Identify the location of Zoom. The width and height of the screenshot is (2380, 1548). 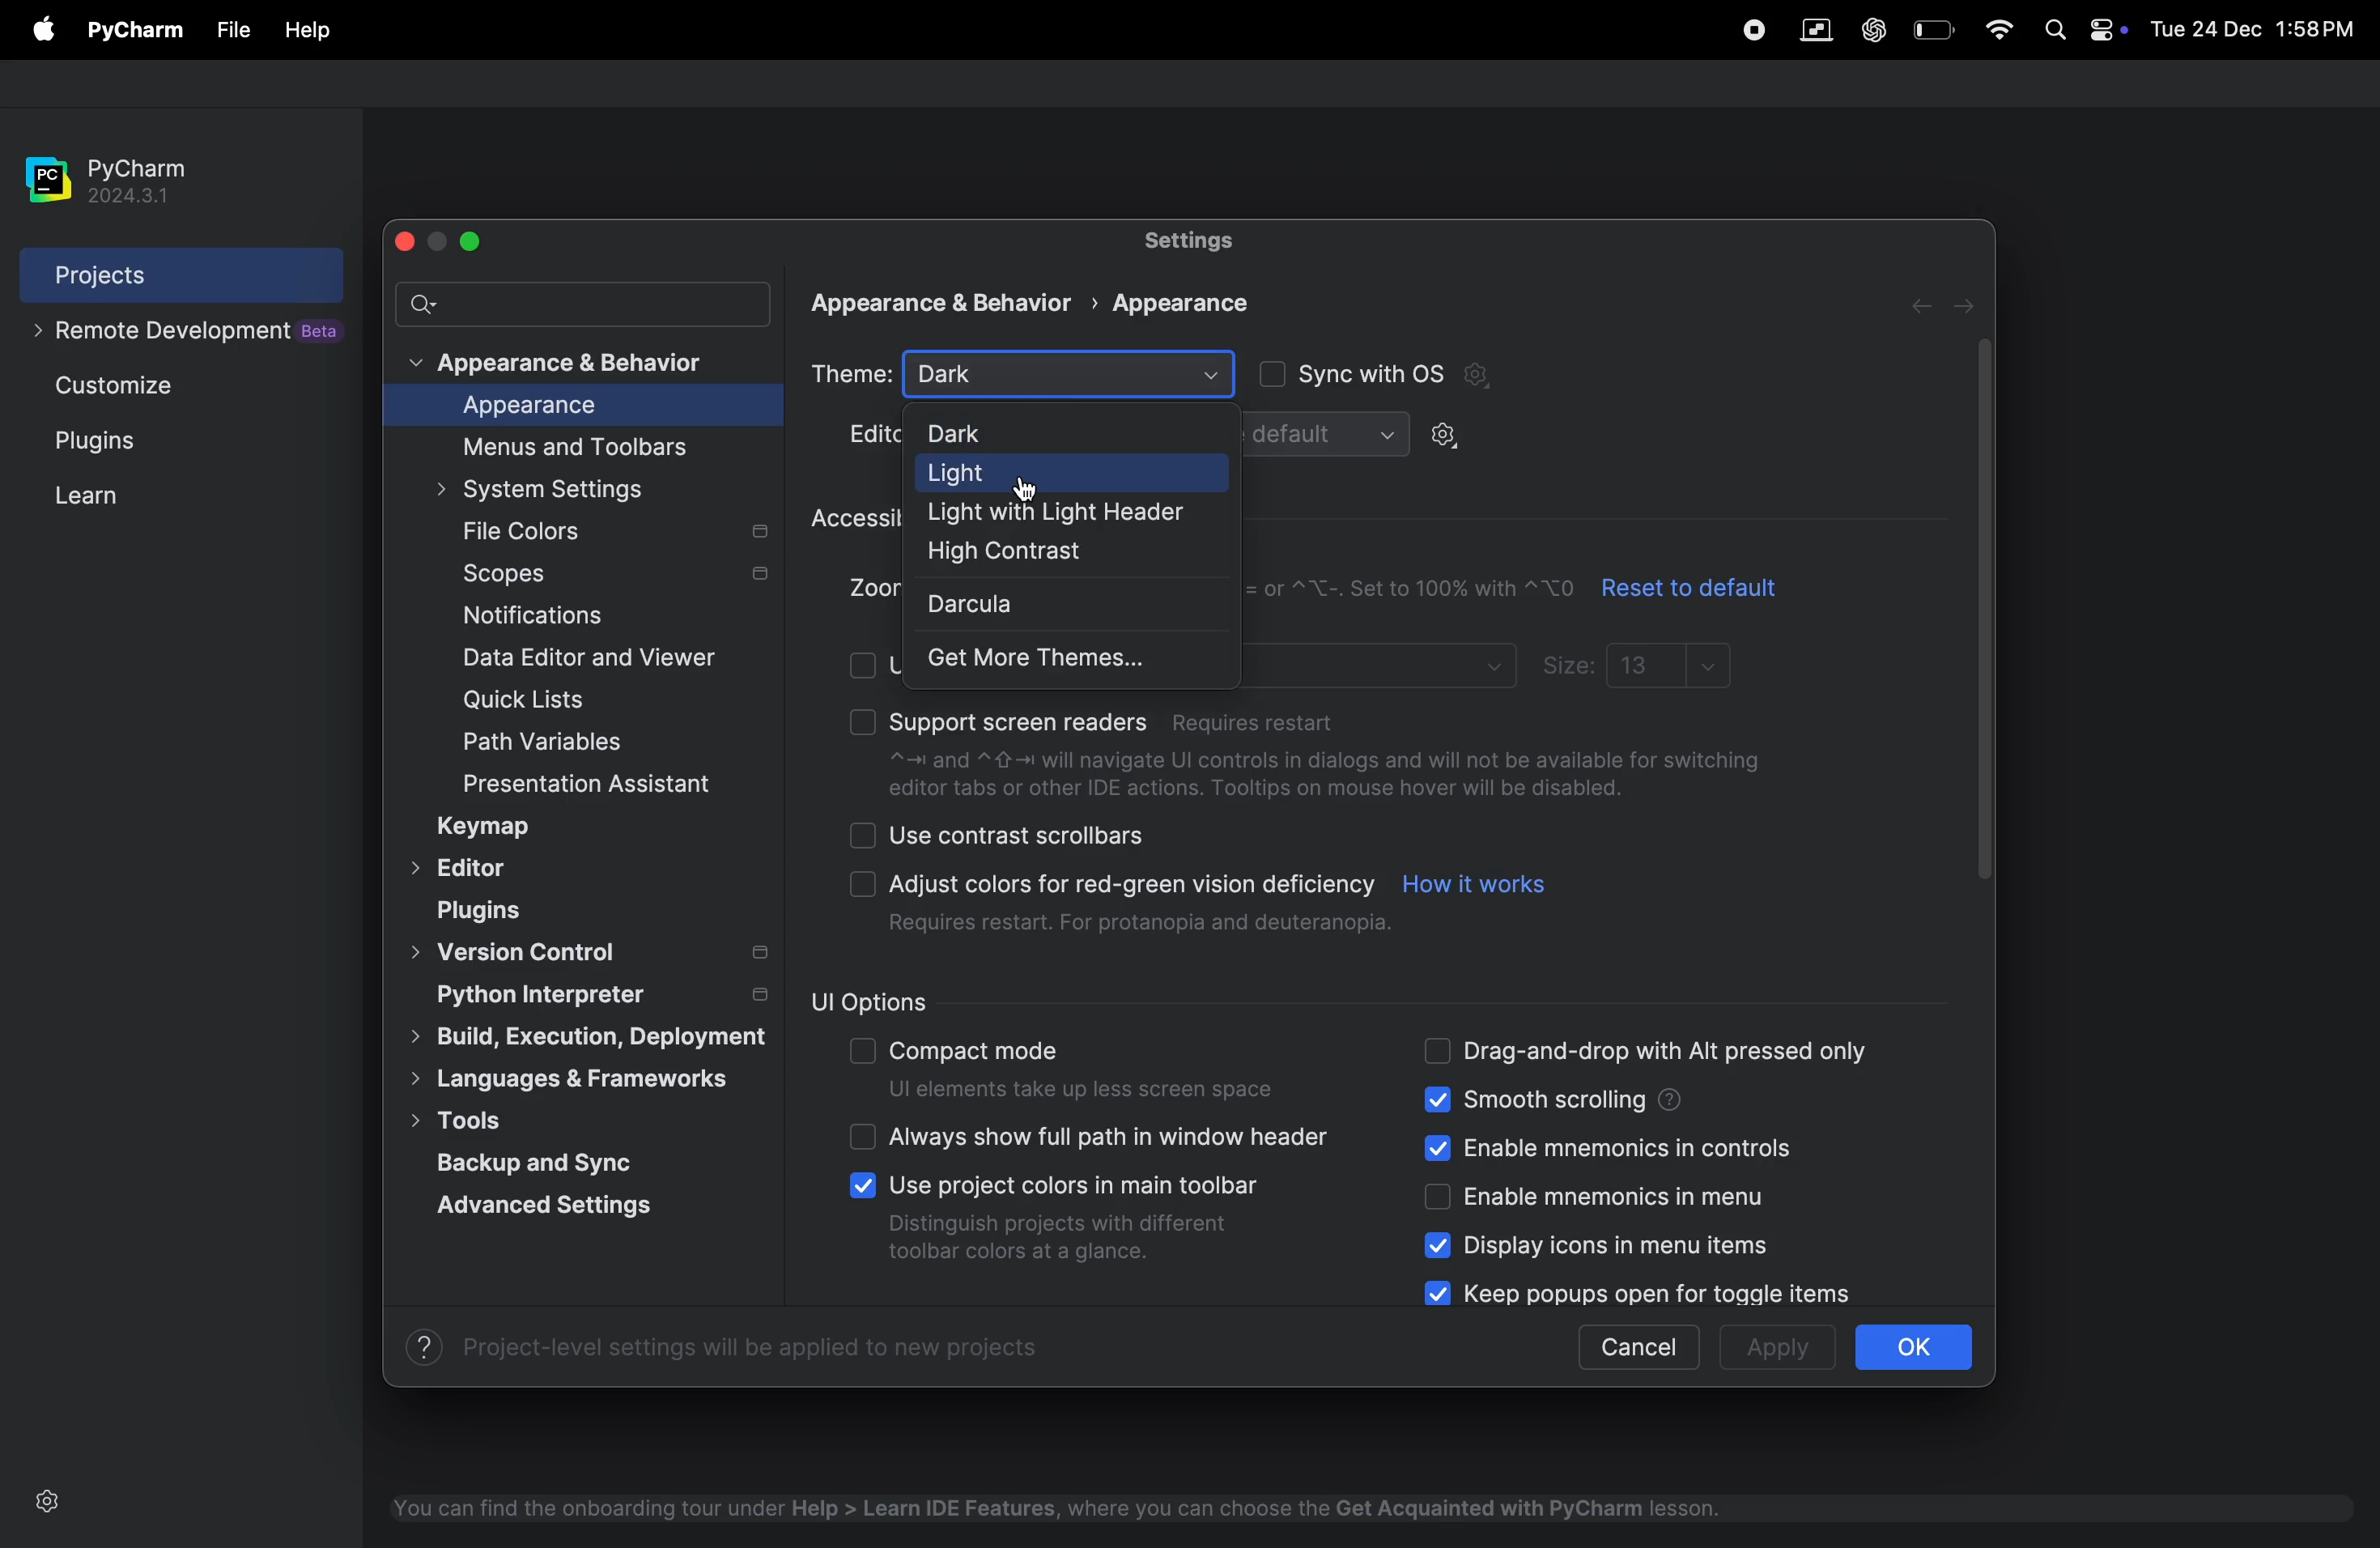
(863, 587).